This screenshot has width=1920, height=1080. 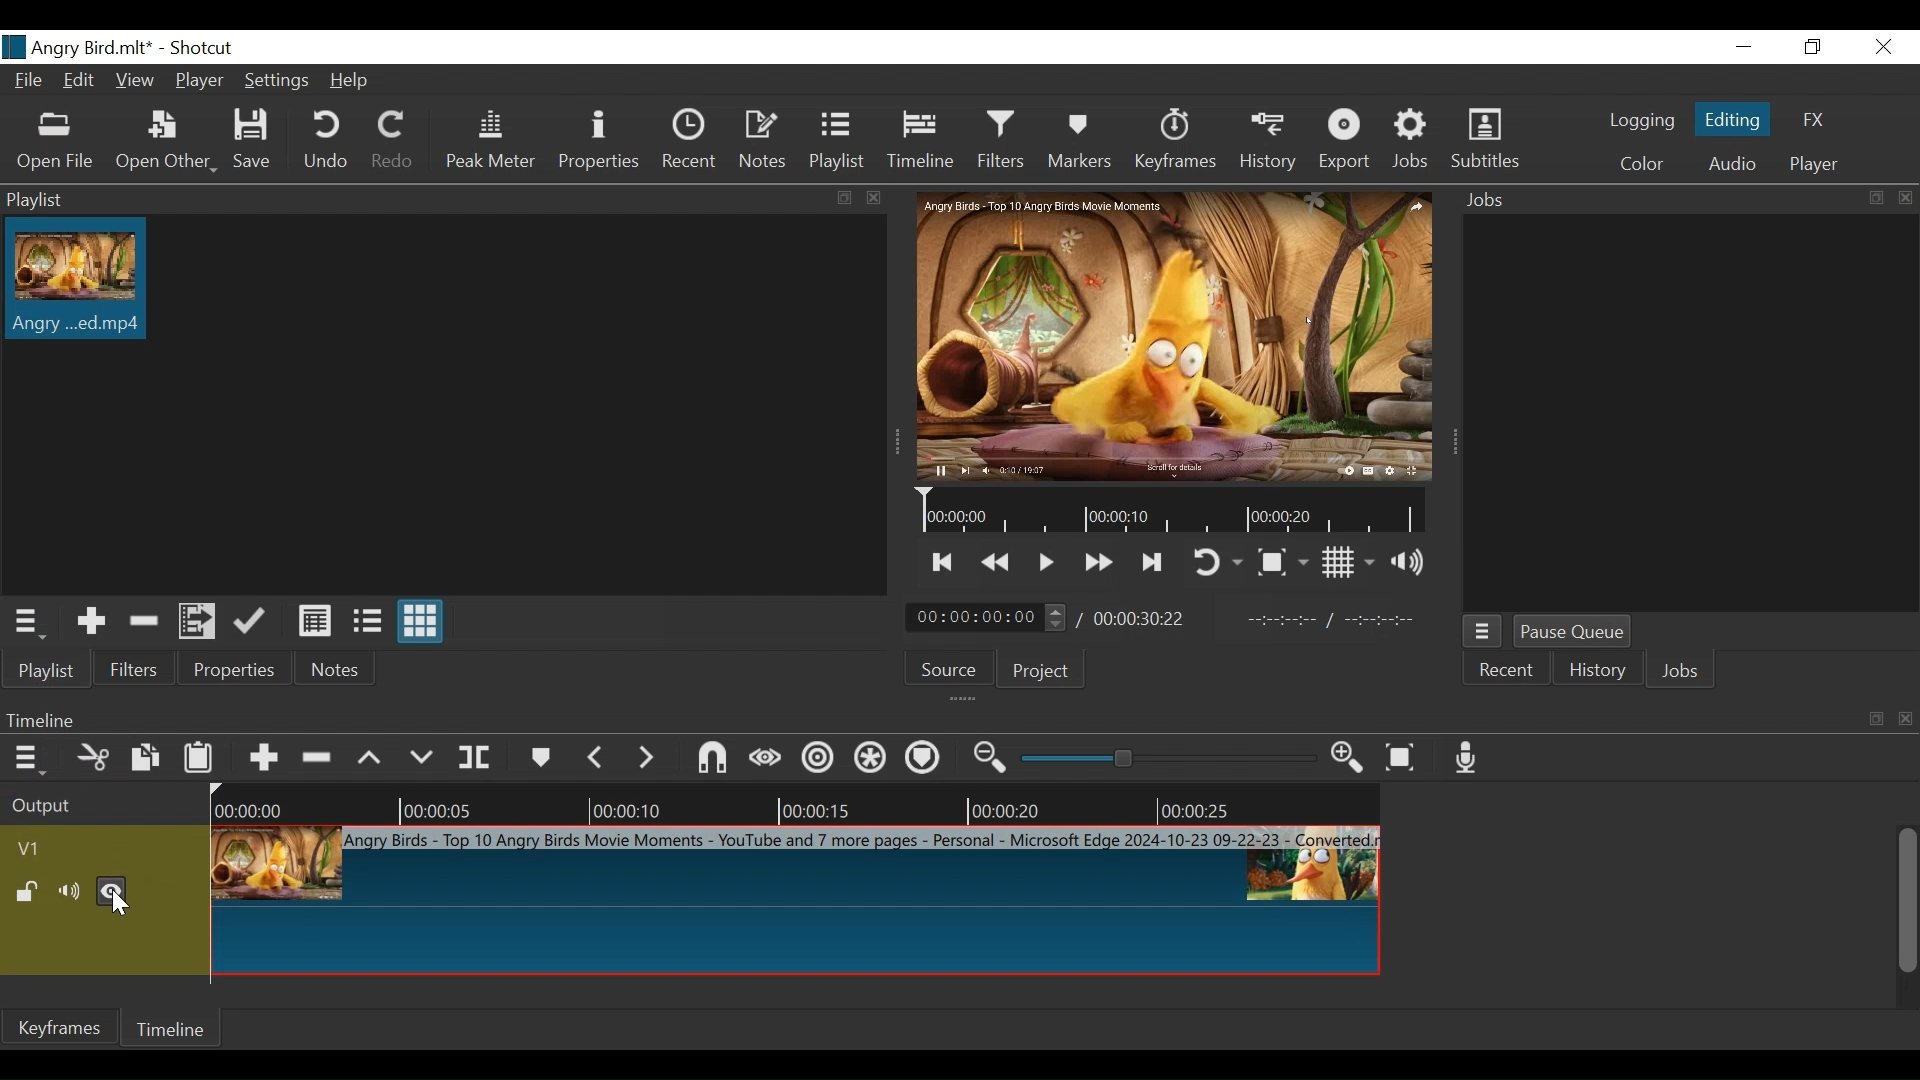 What do you see at coordinates (314, 621) in the screenshot?
I see `View as details` at bounding box center [314, 621].